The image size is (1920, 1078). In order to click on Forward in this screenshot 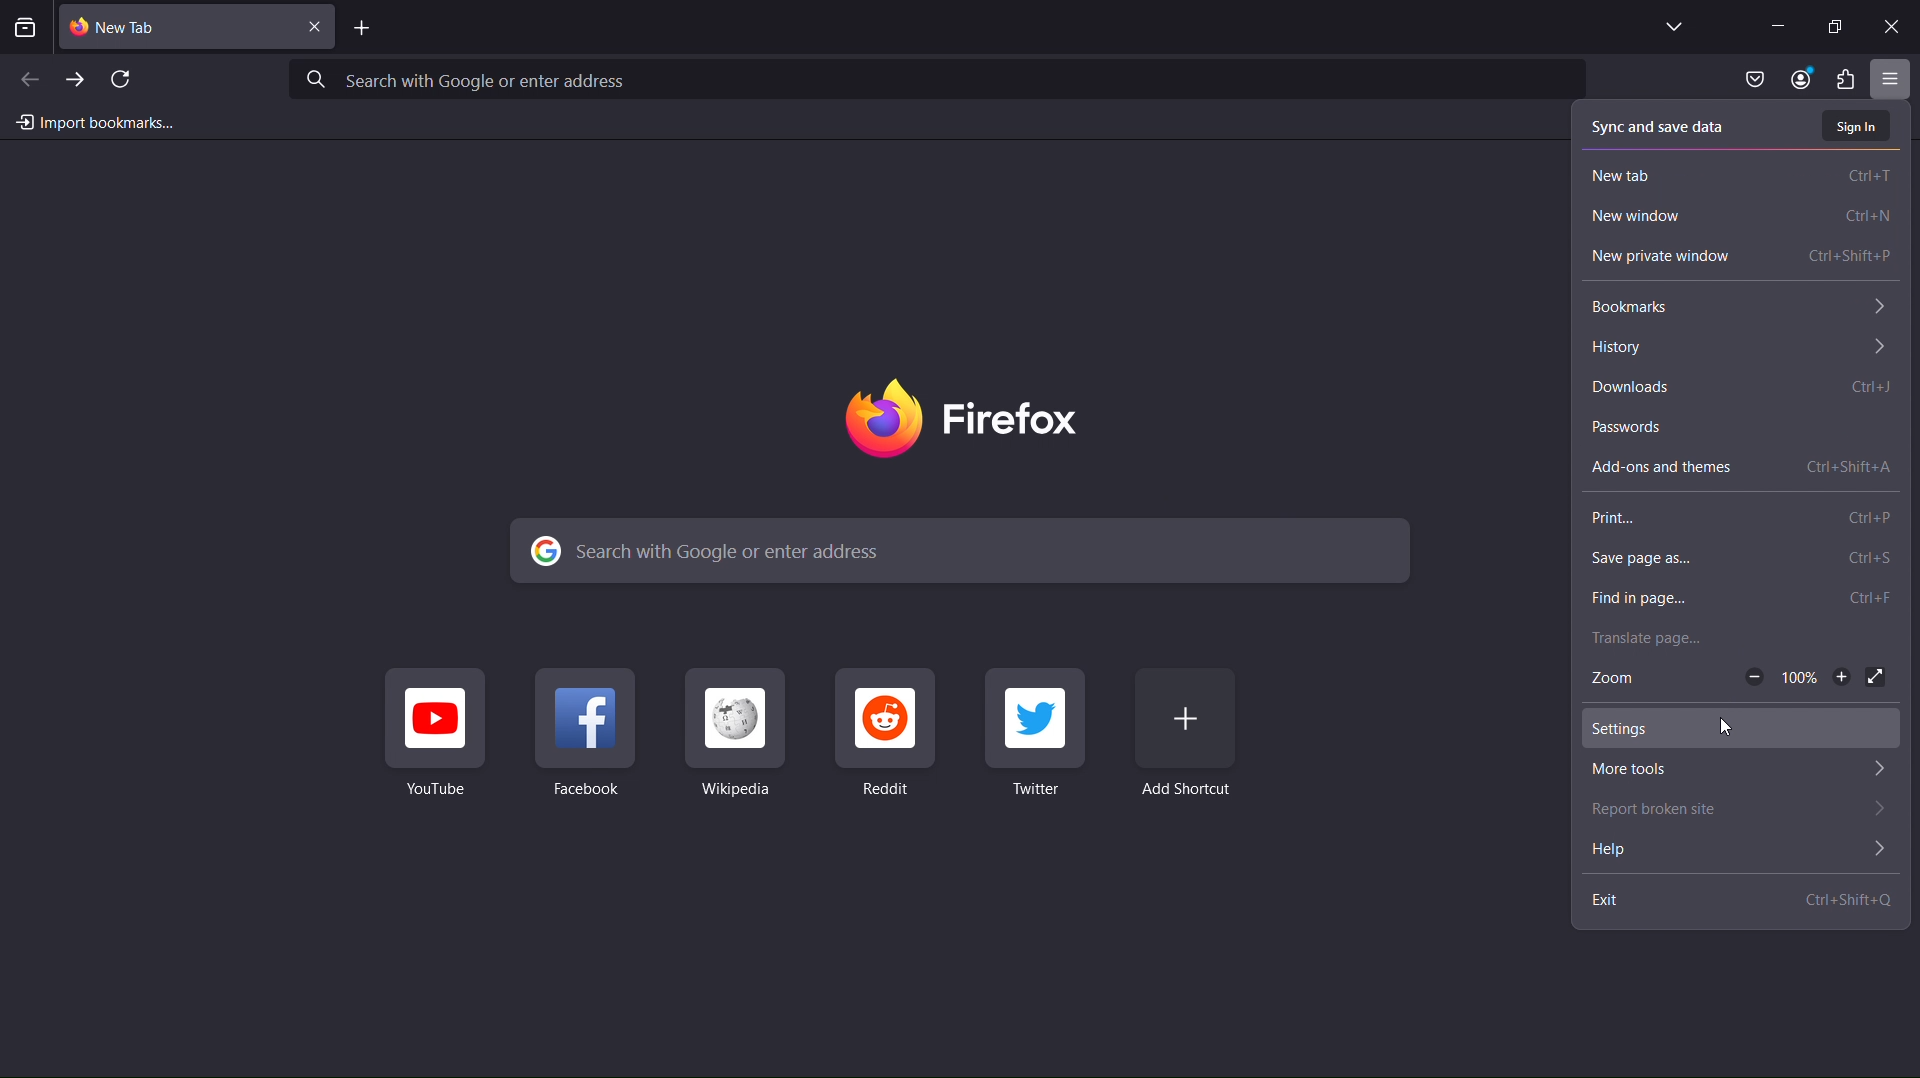, I will do `click(72, 82)`.